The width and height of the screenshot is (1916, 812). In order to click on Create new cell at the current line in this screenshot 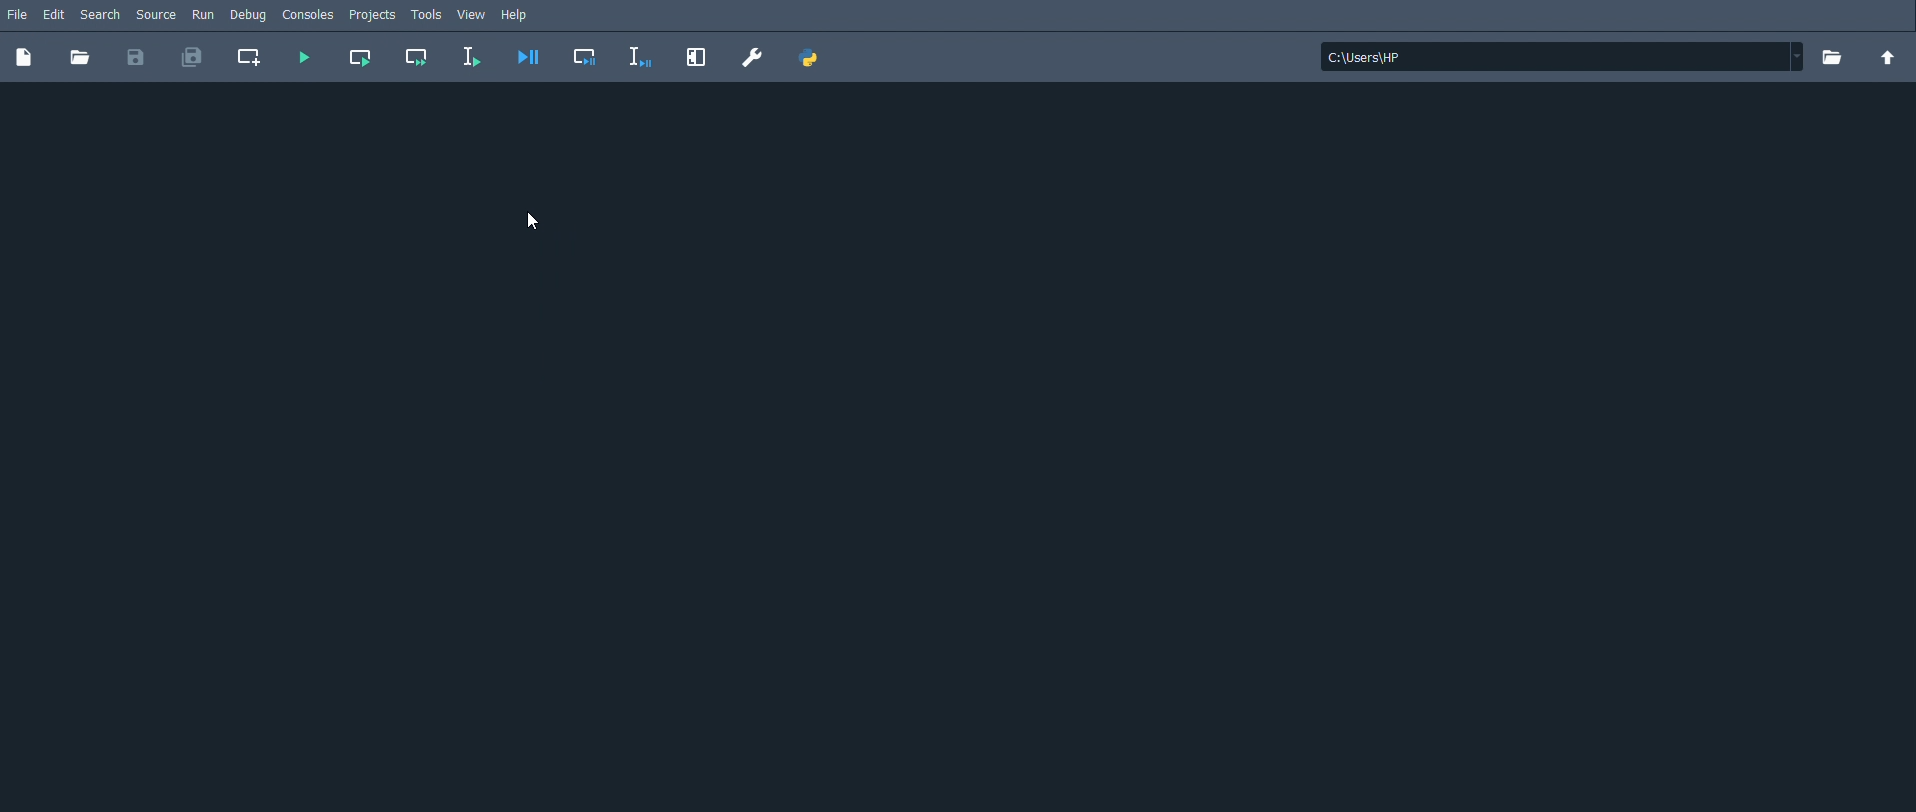, I will do `click(250, 56)`.